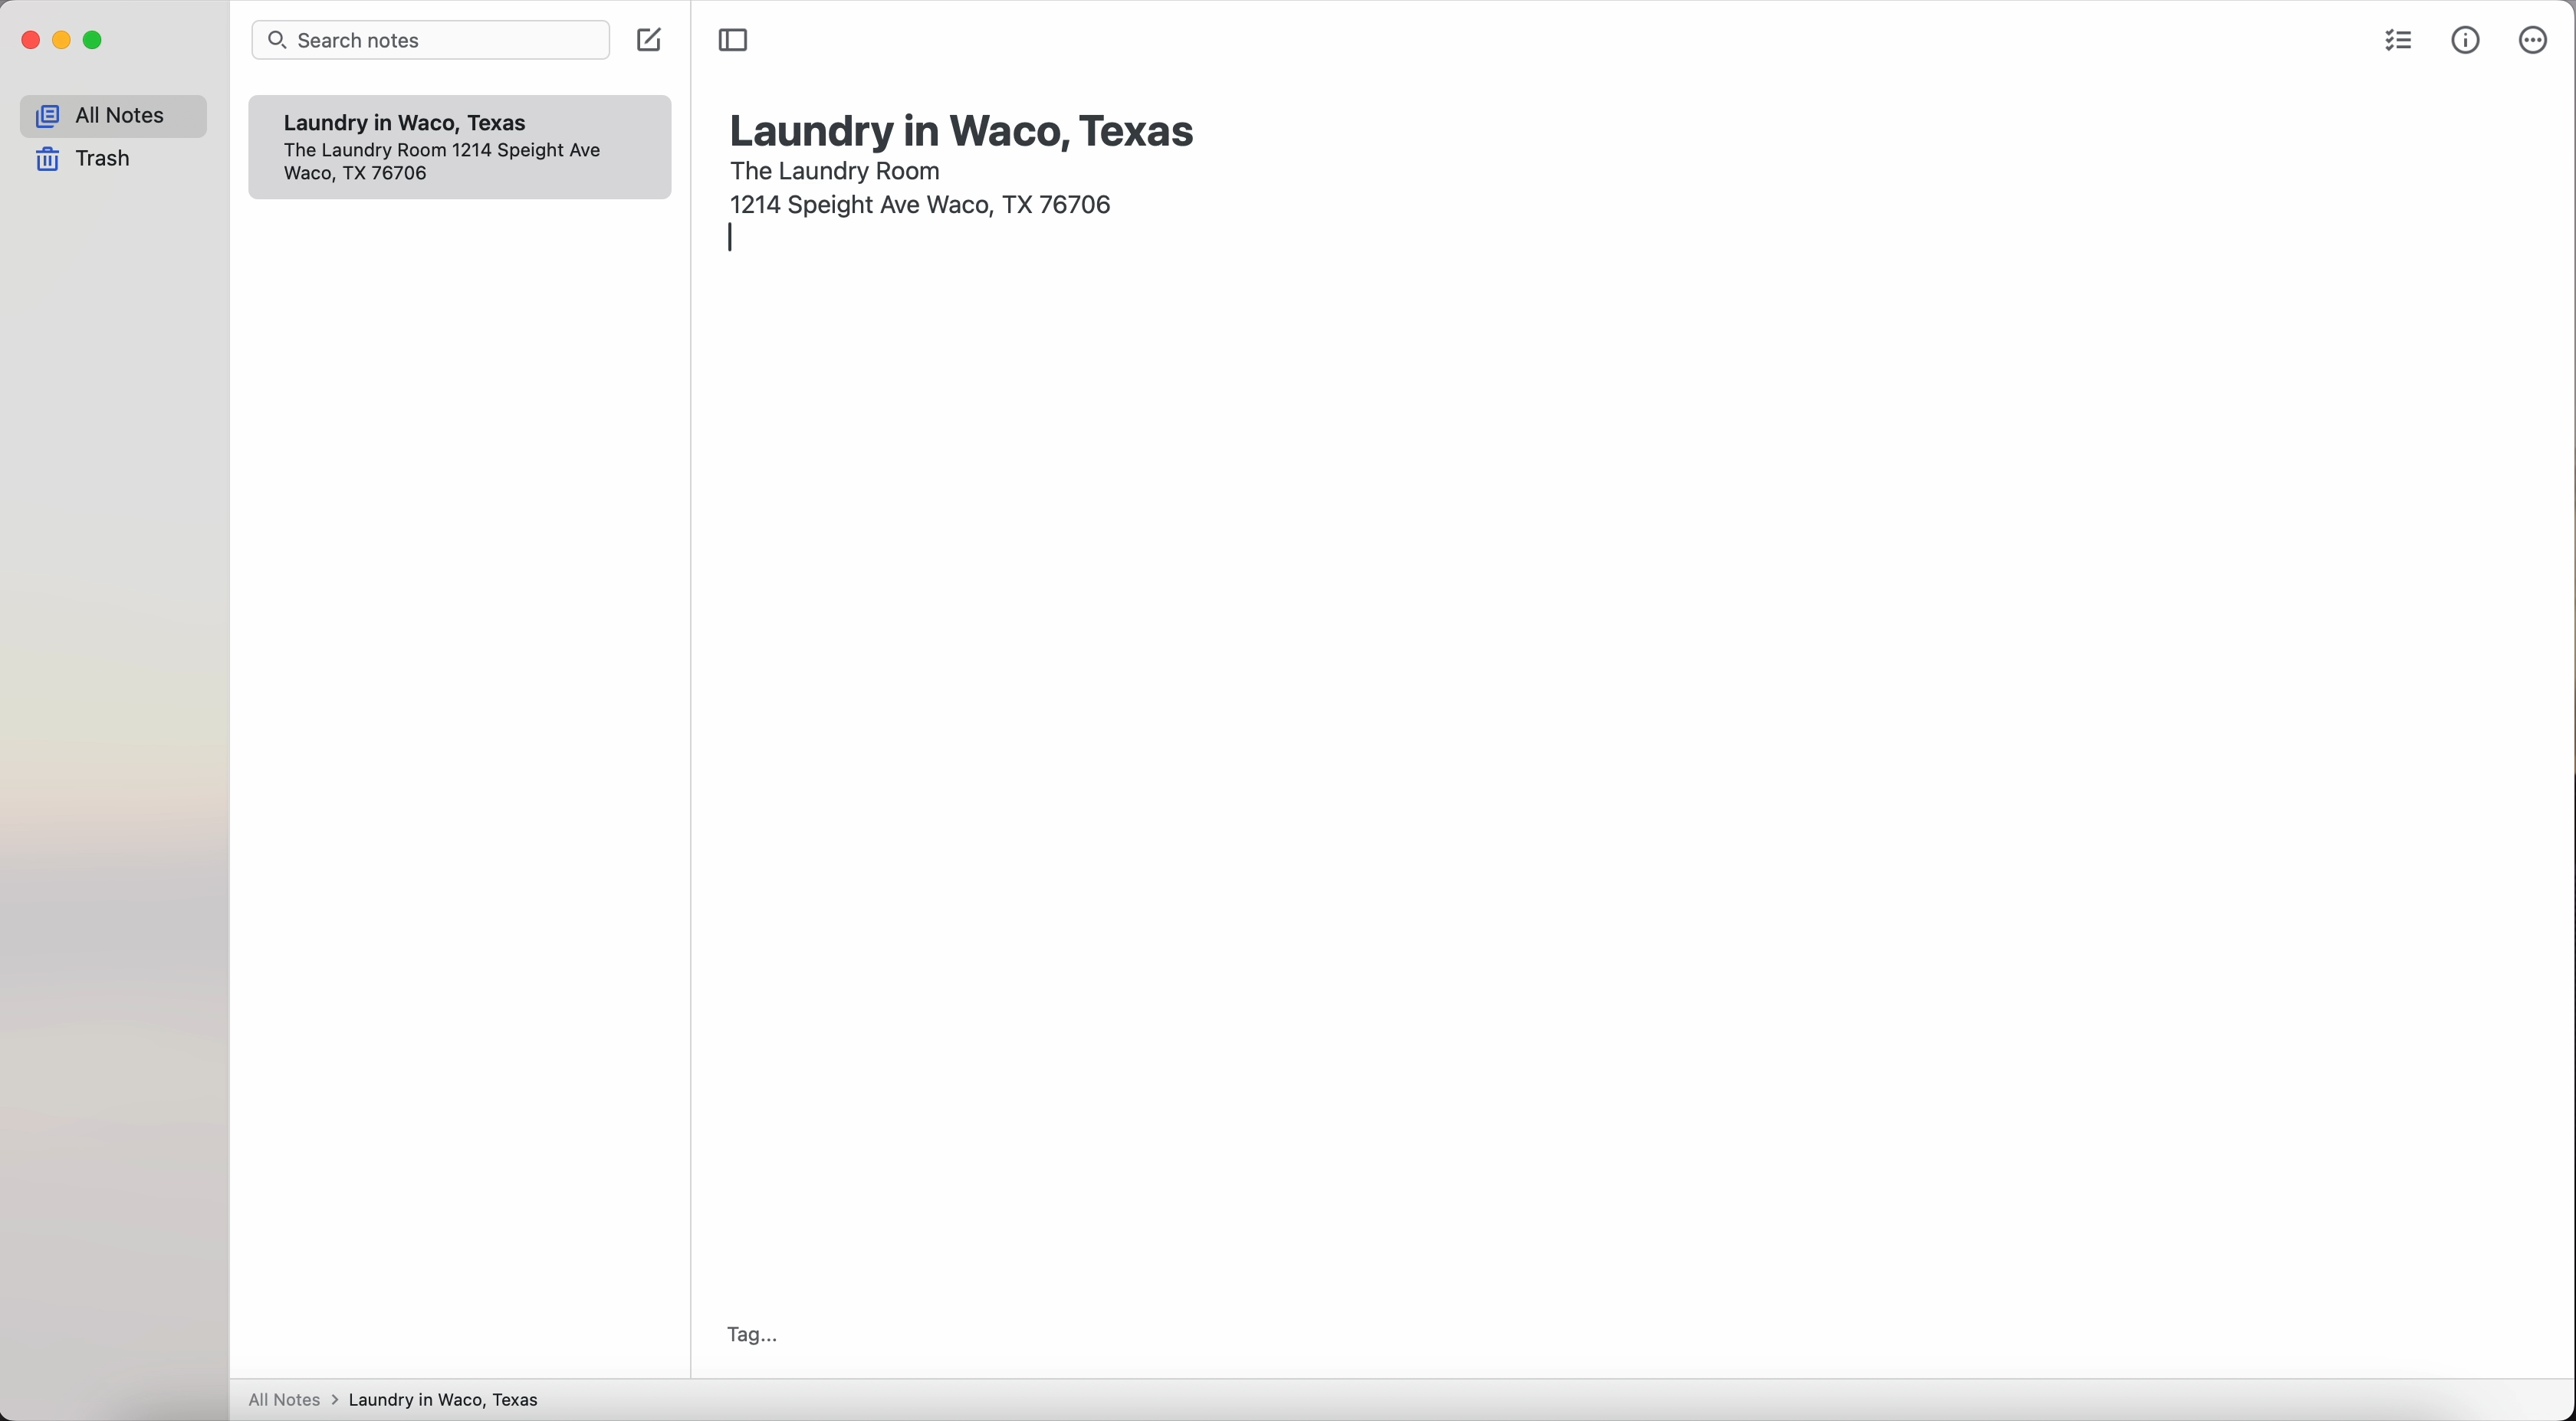  Describe the element at coordinates (113, 116) in the screenshot. I see `all notes` at that location.